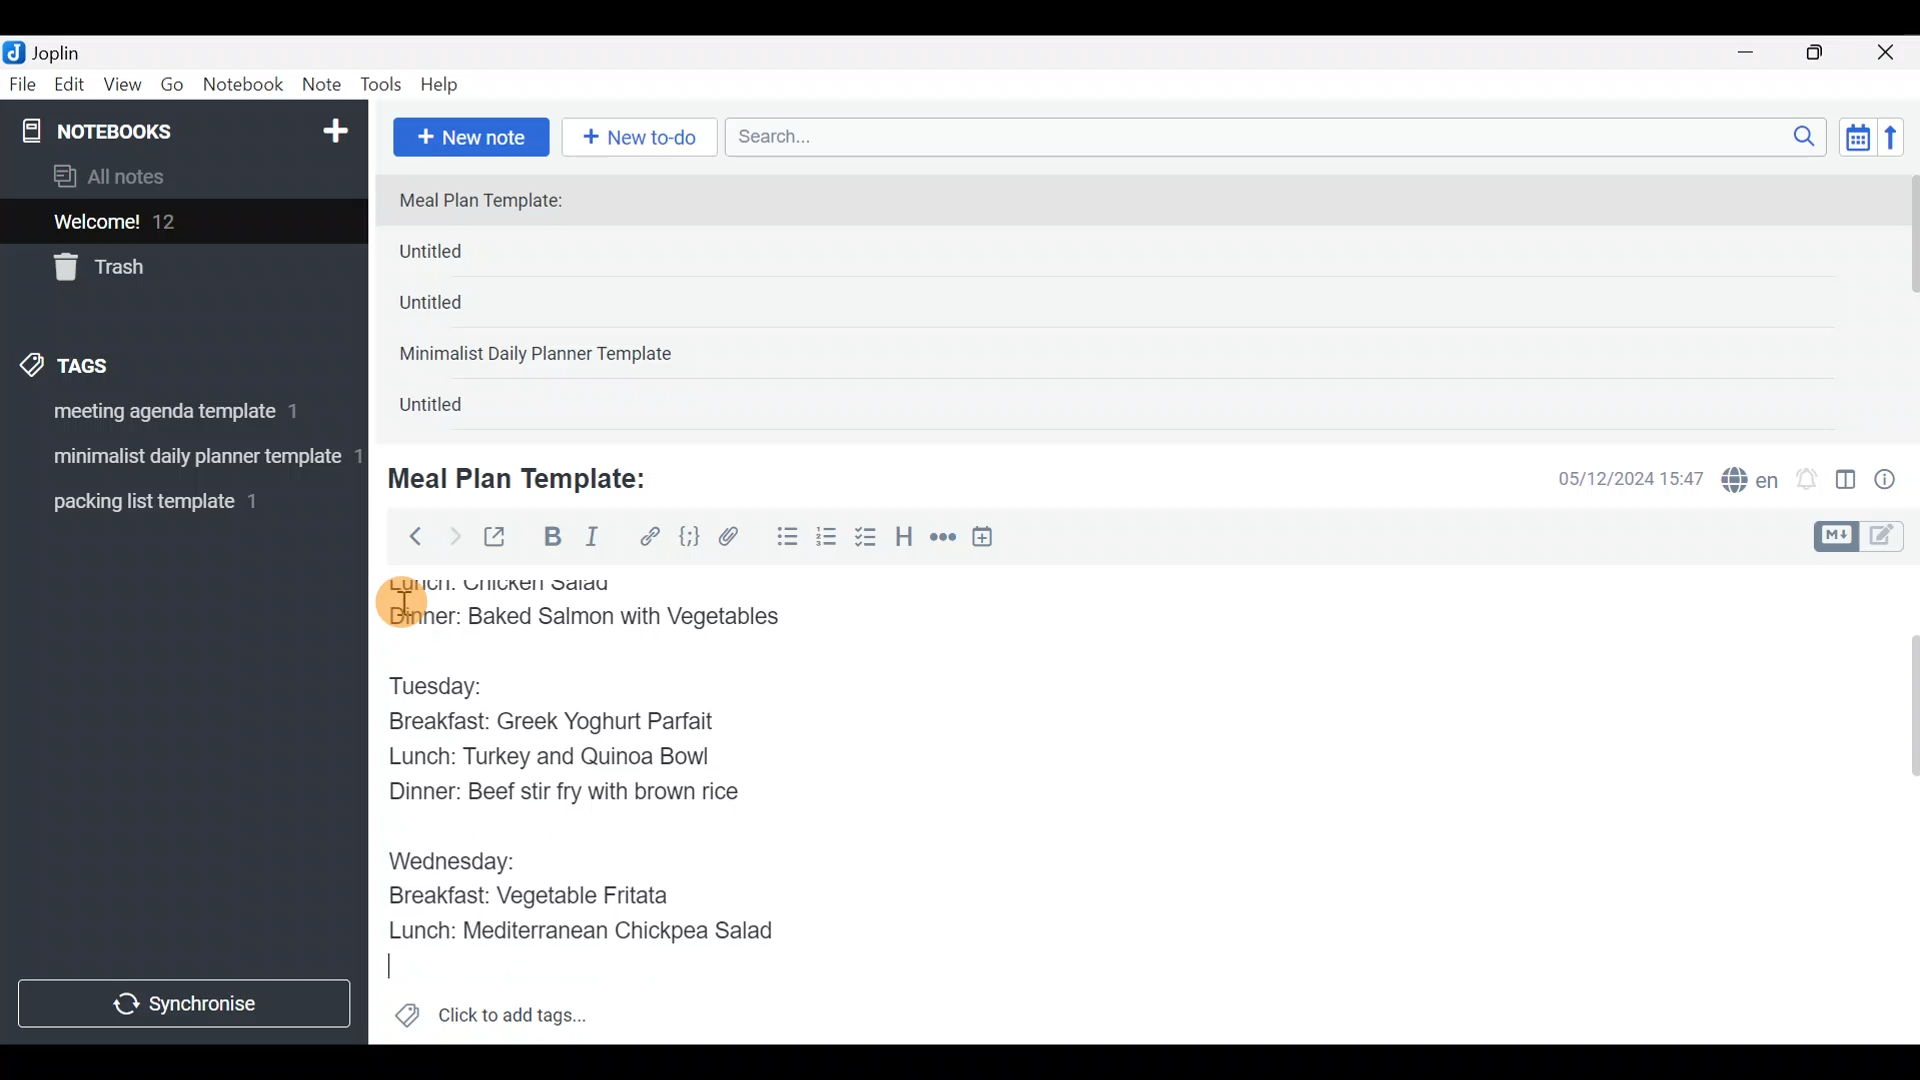  What do you see at coordinates (187, 1003) in the screenshot?
I see `Synchronize` at bounding box center [187, 1003].